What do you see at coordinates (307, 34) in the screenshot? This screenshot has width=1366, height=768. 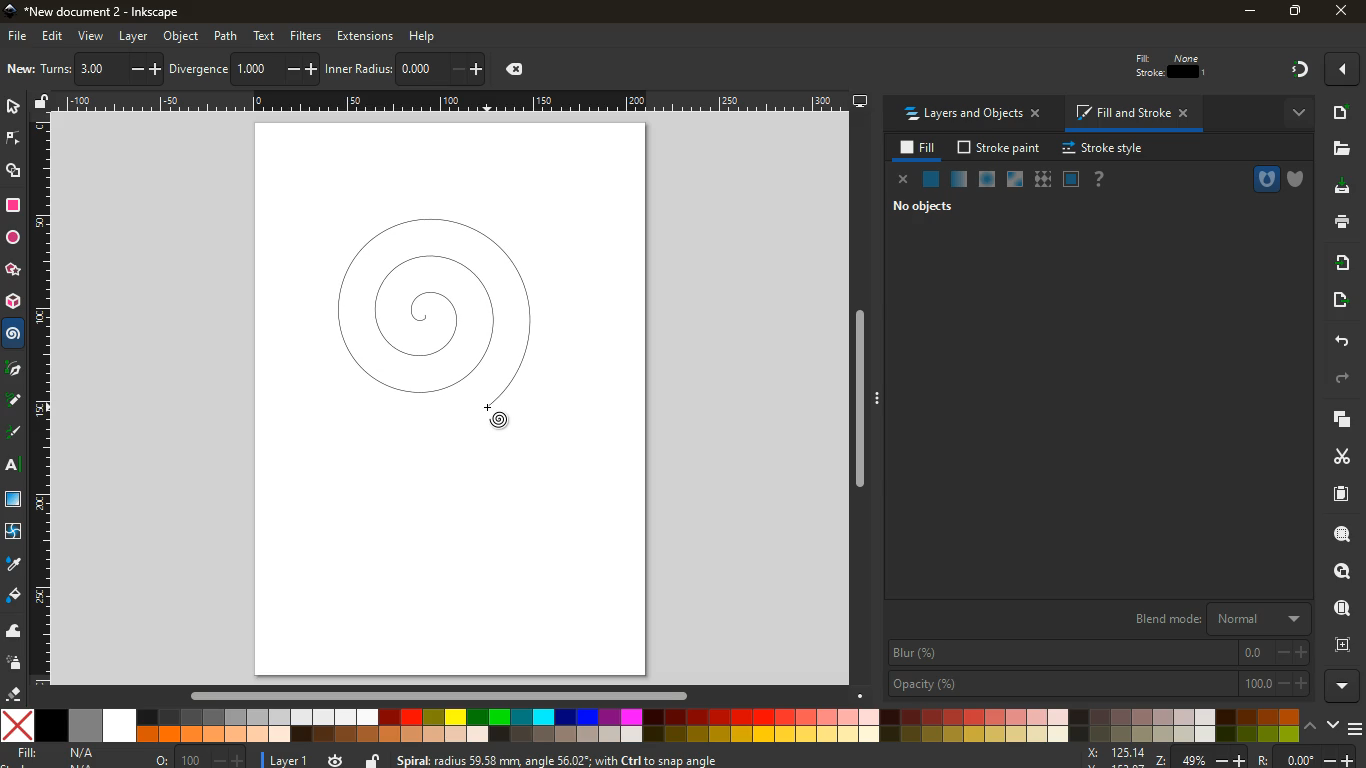 I see `filters` at bounding box center [307, 34].